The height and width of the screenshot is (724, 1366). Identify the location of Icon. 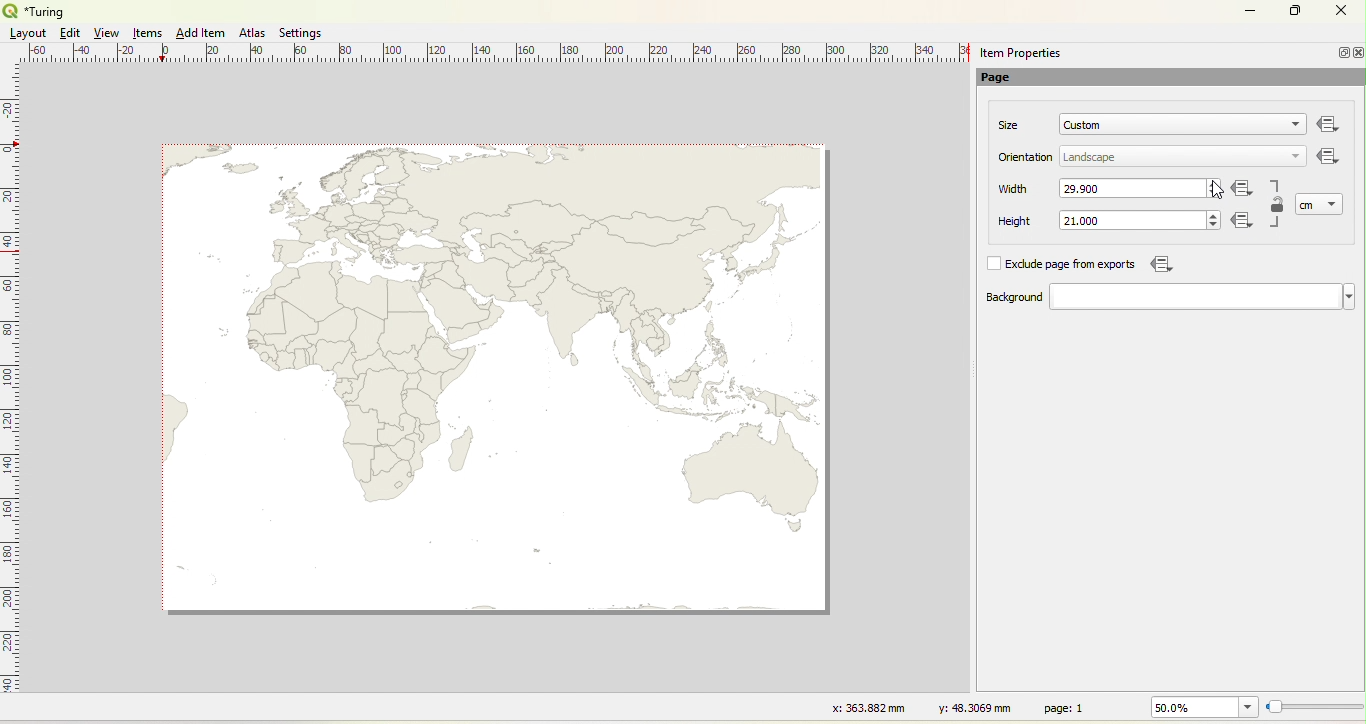
(1326, 155).